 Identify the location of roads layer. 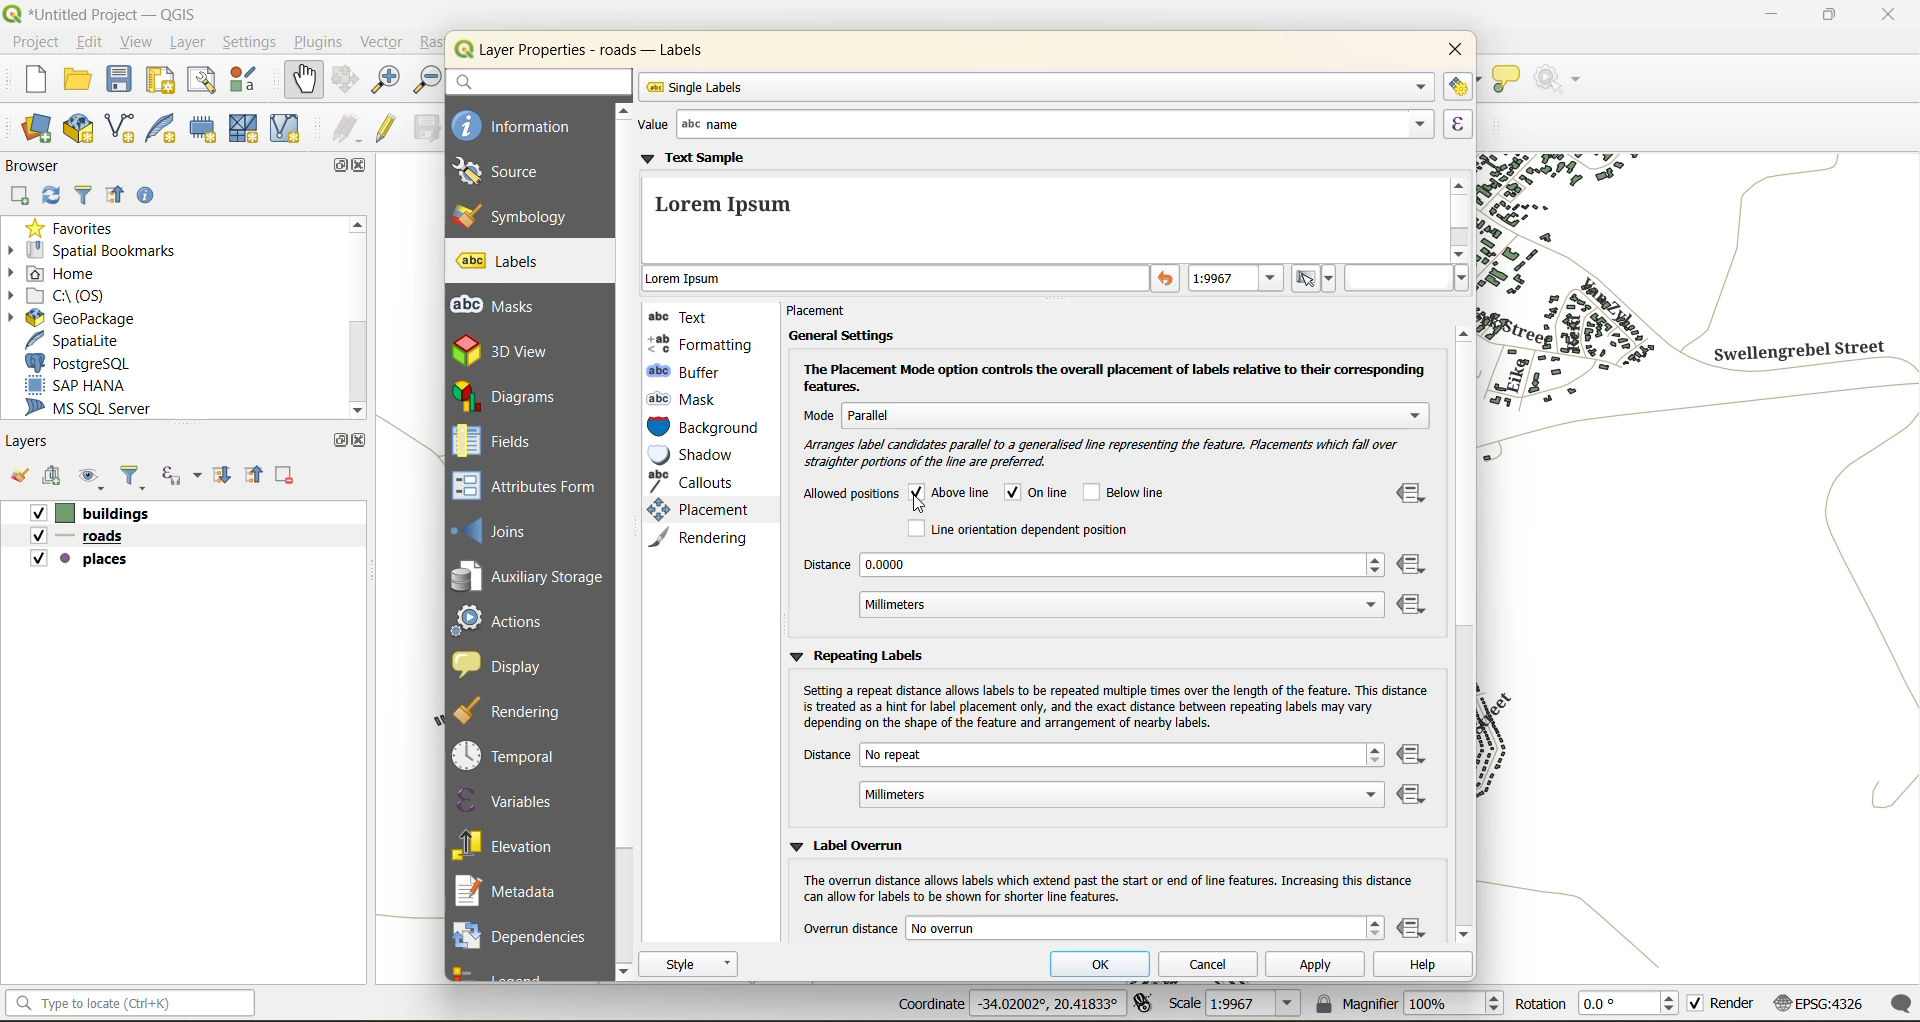
(86, 537).